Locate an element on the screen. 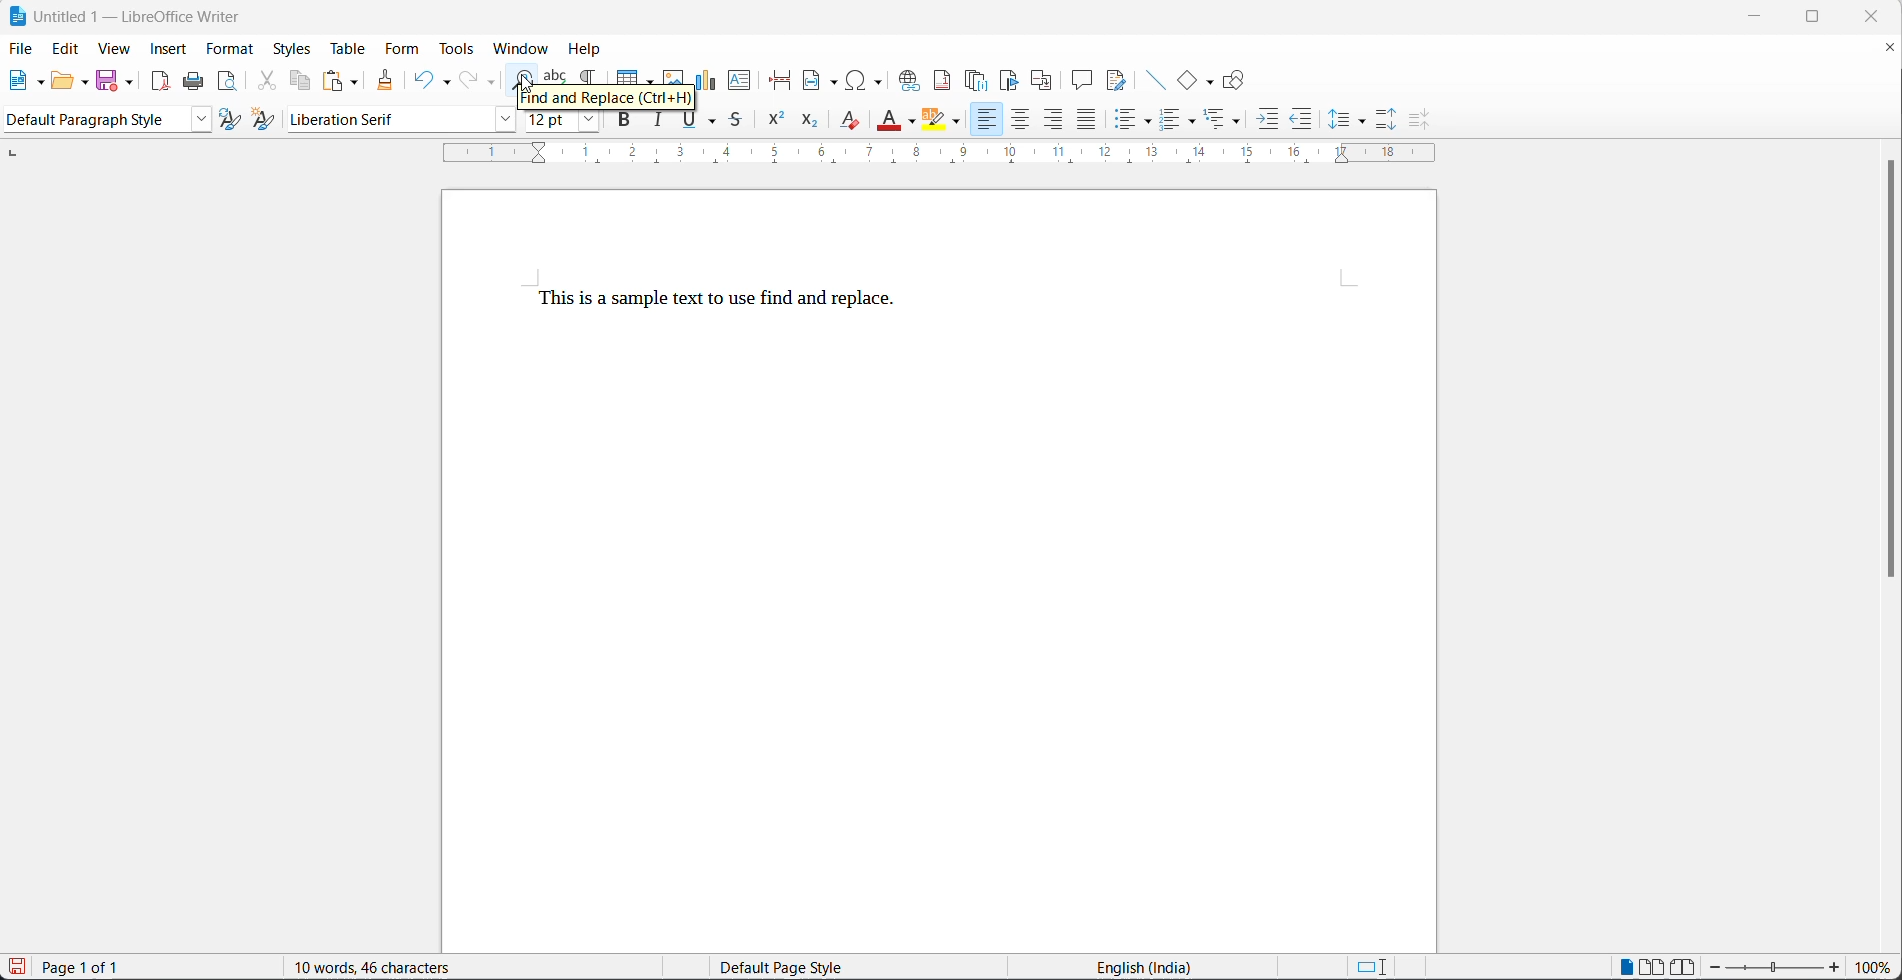  English (India) is located at coordinates (1150, 966).